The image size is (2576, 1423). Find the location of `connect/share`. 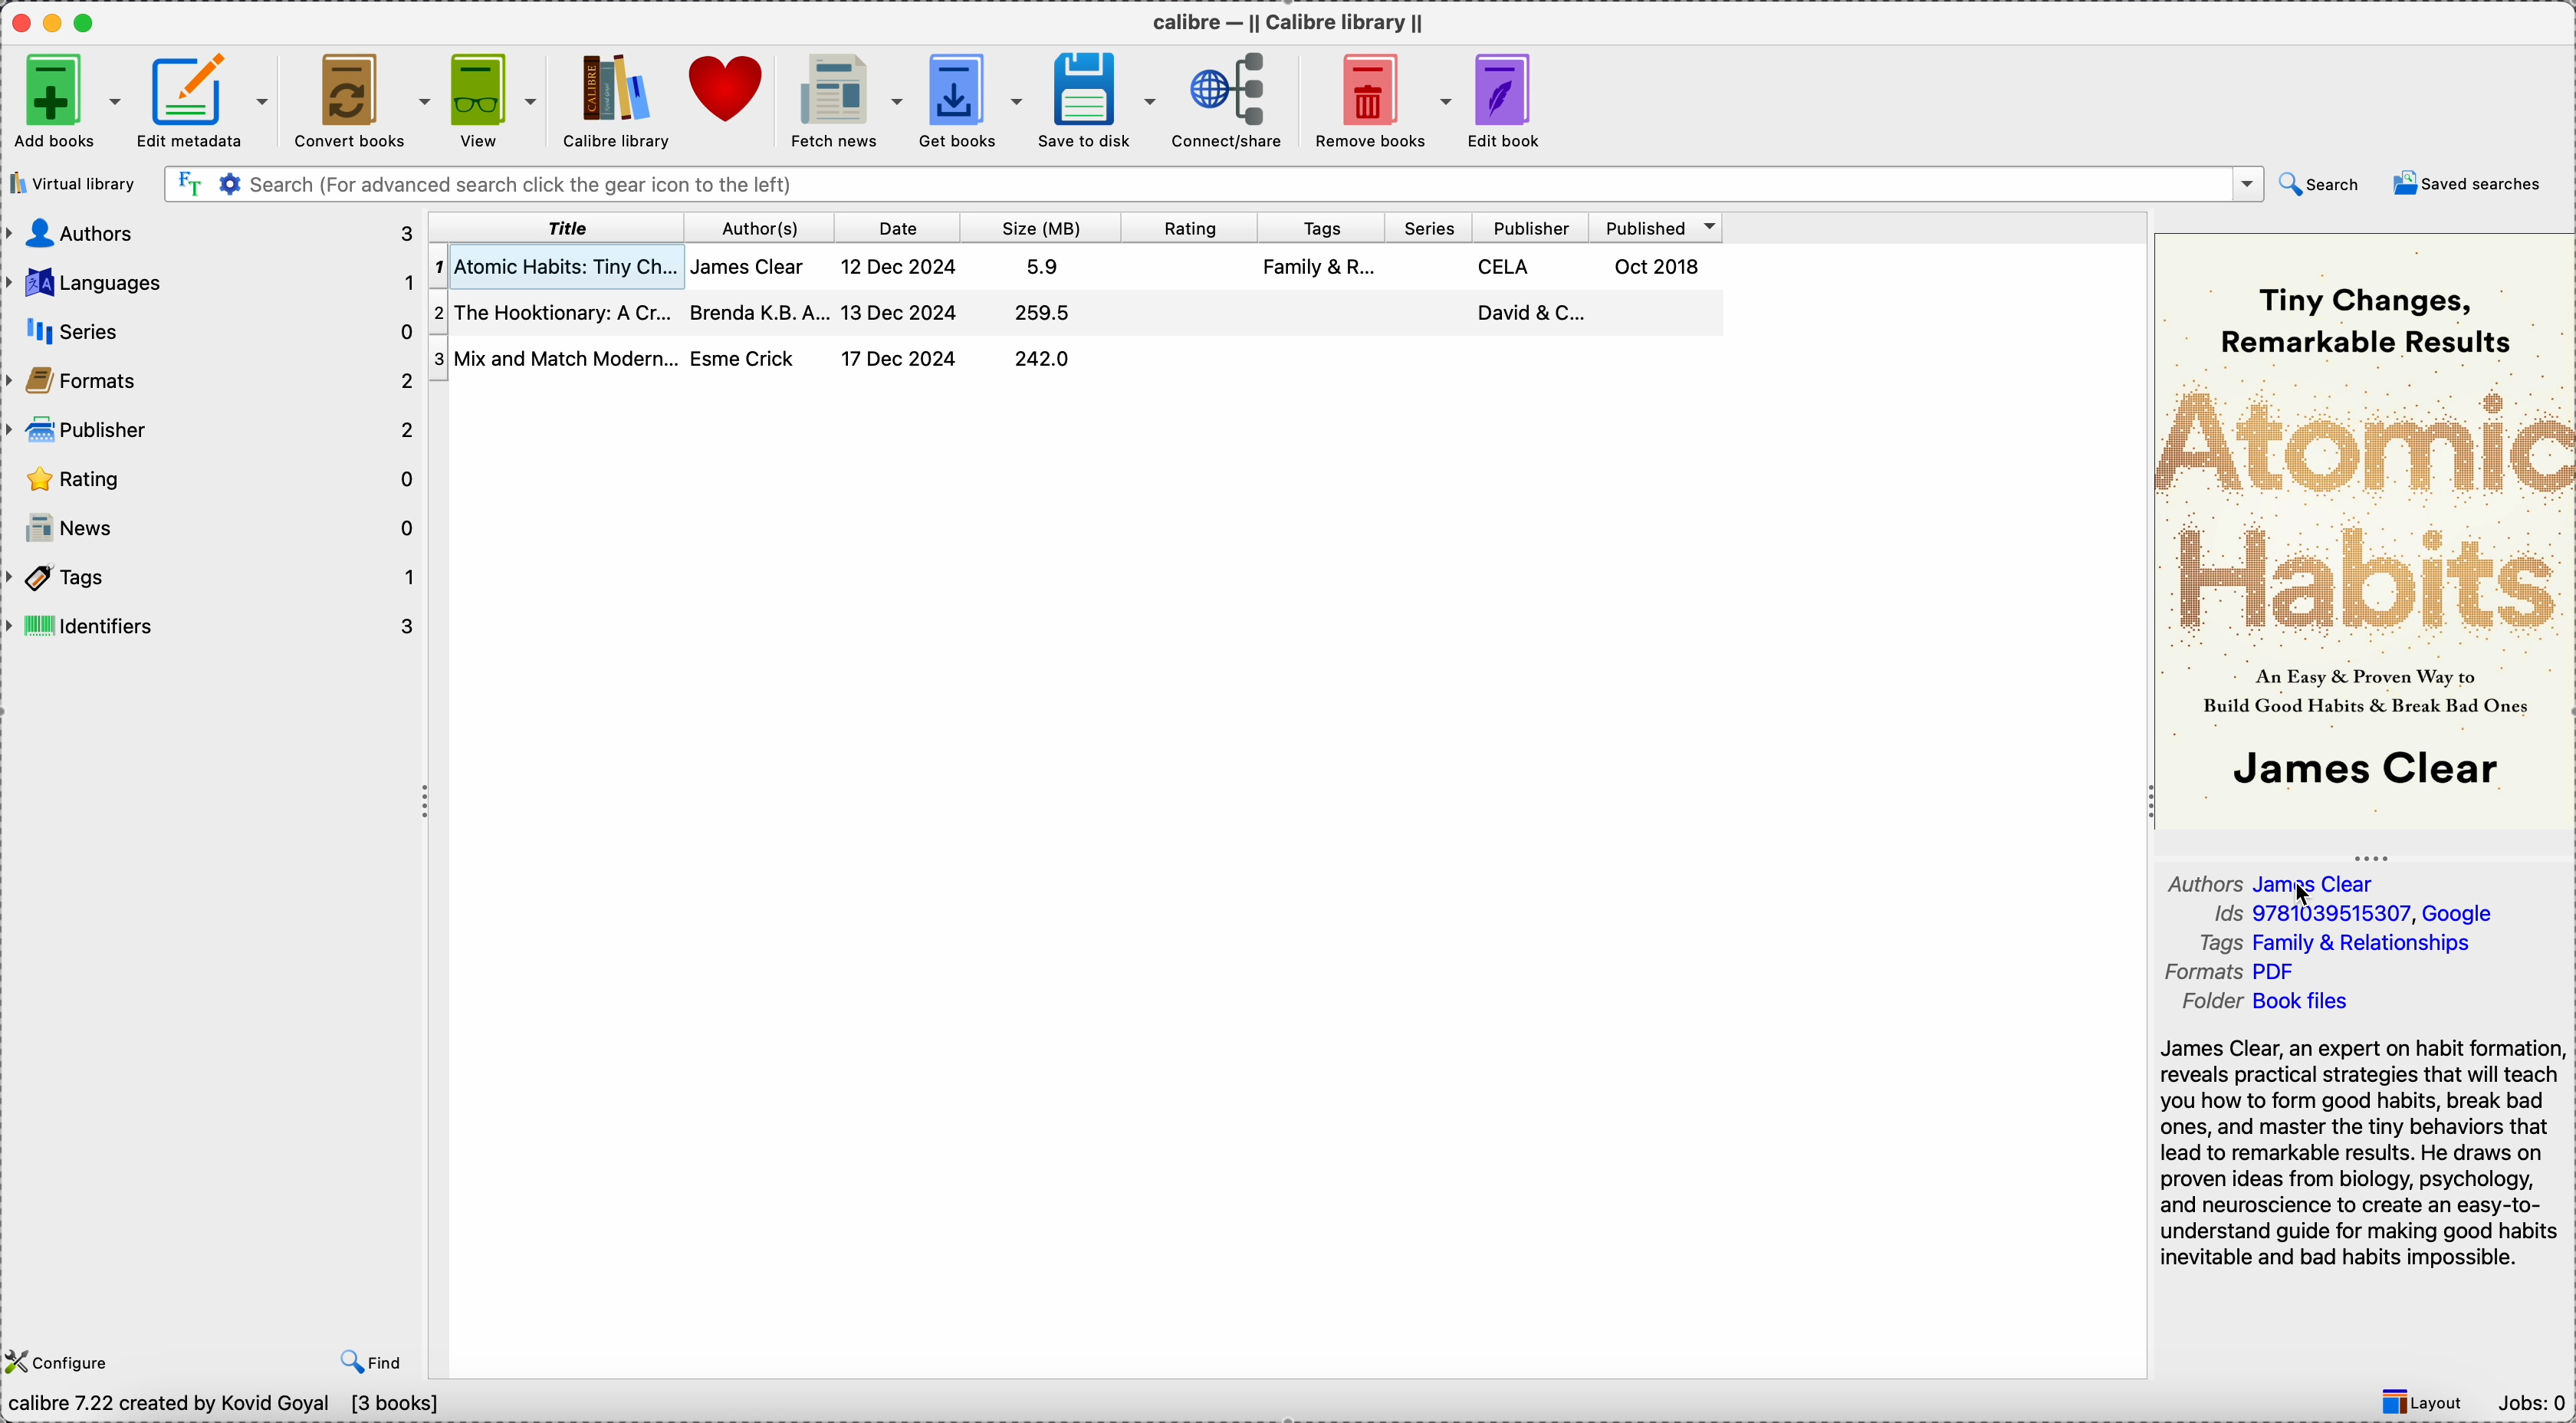

connect/share is located at coordinates (1228, 102).